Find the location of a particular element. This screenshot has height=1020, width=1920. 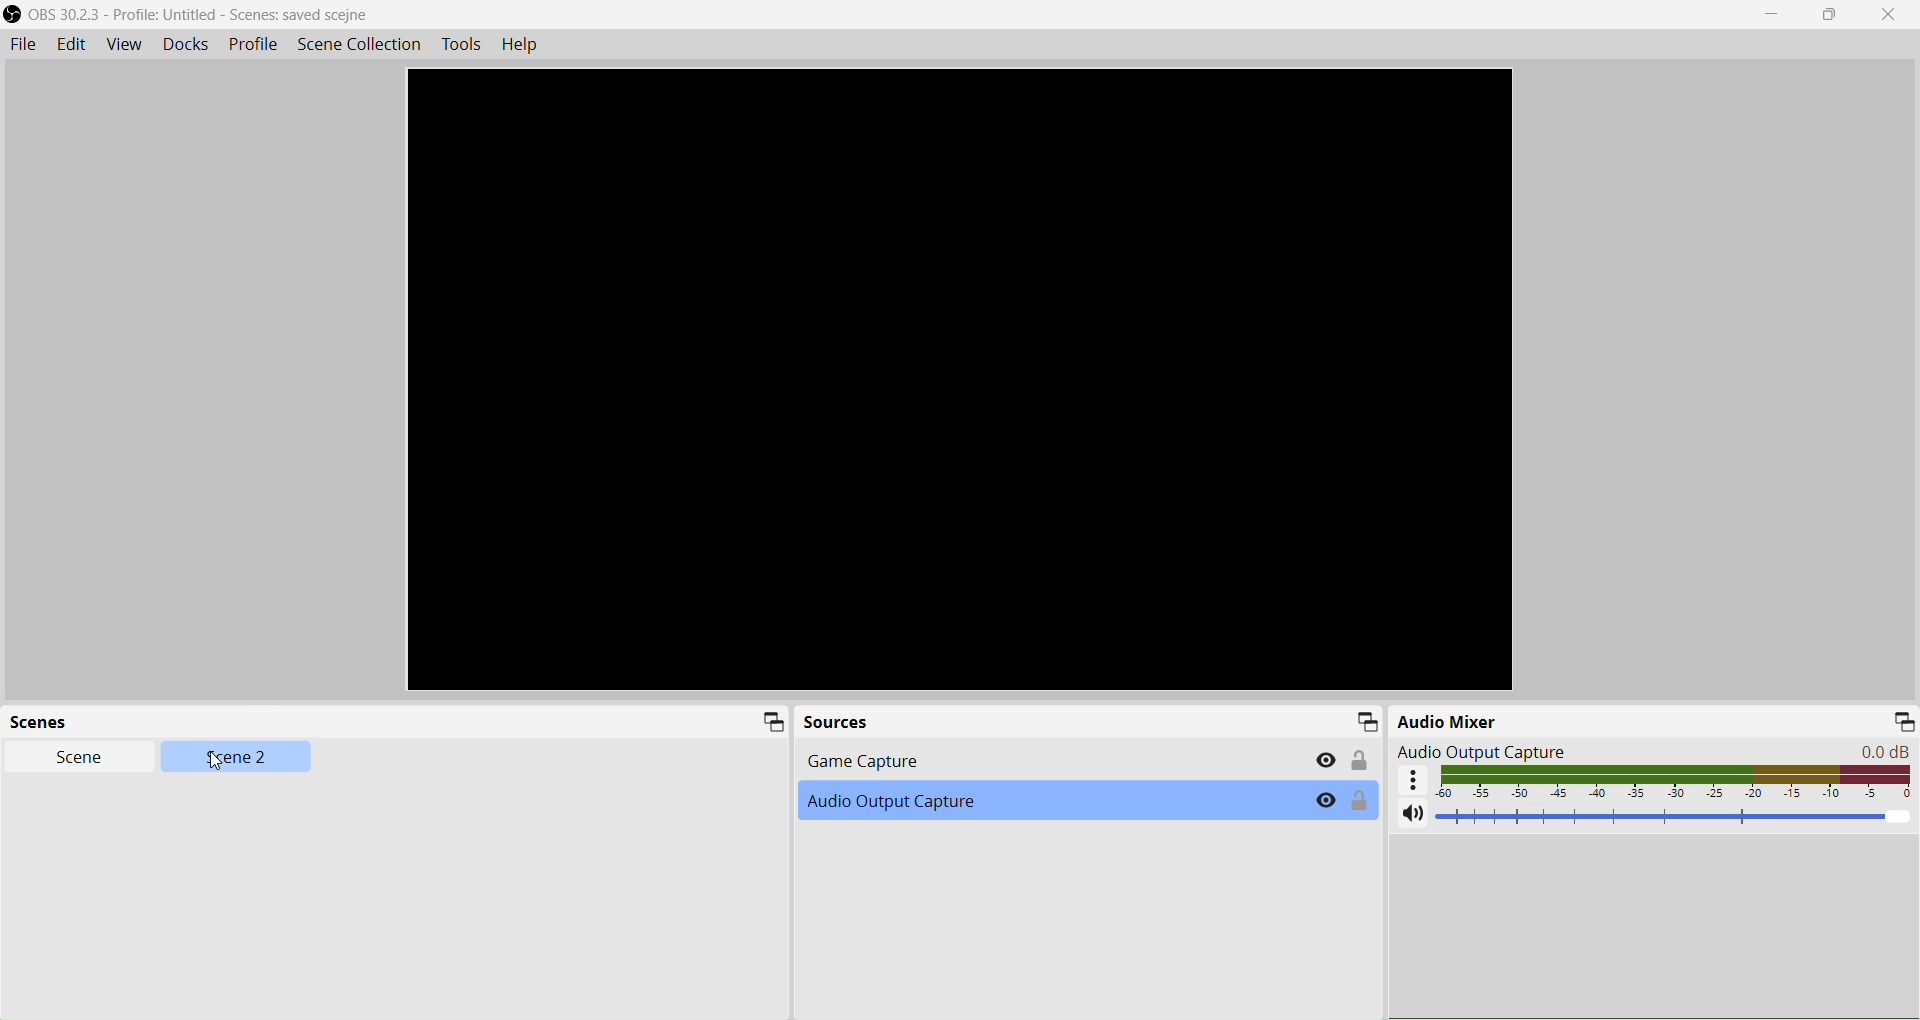

Docks is located at coordinates (185, 43).